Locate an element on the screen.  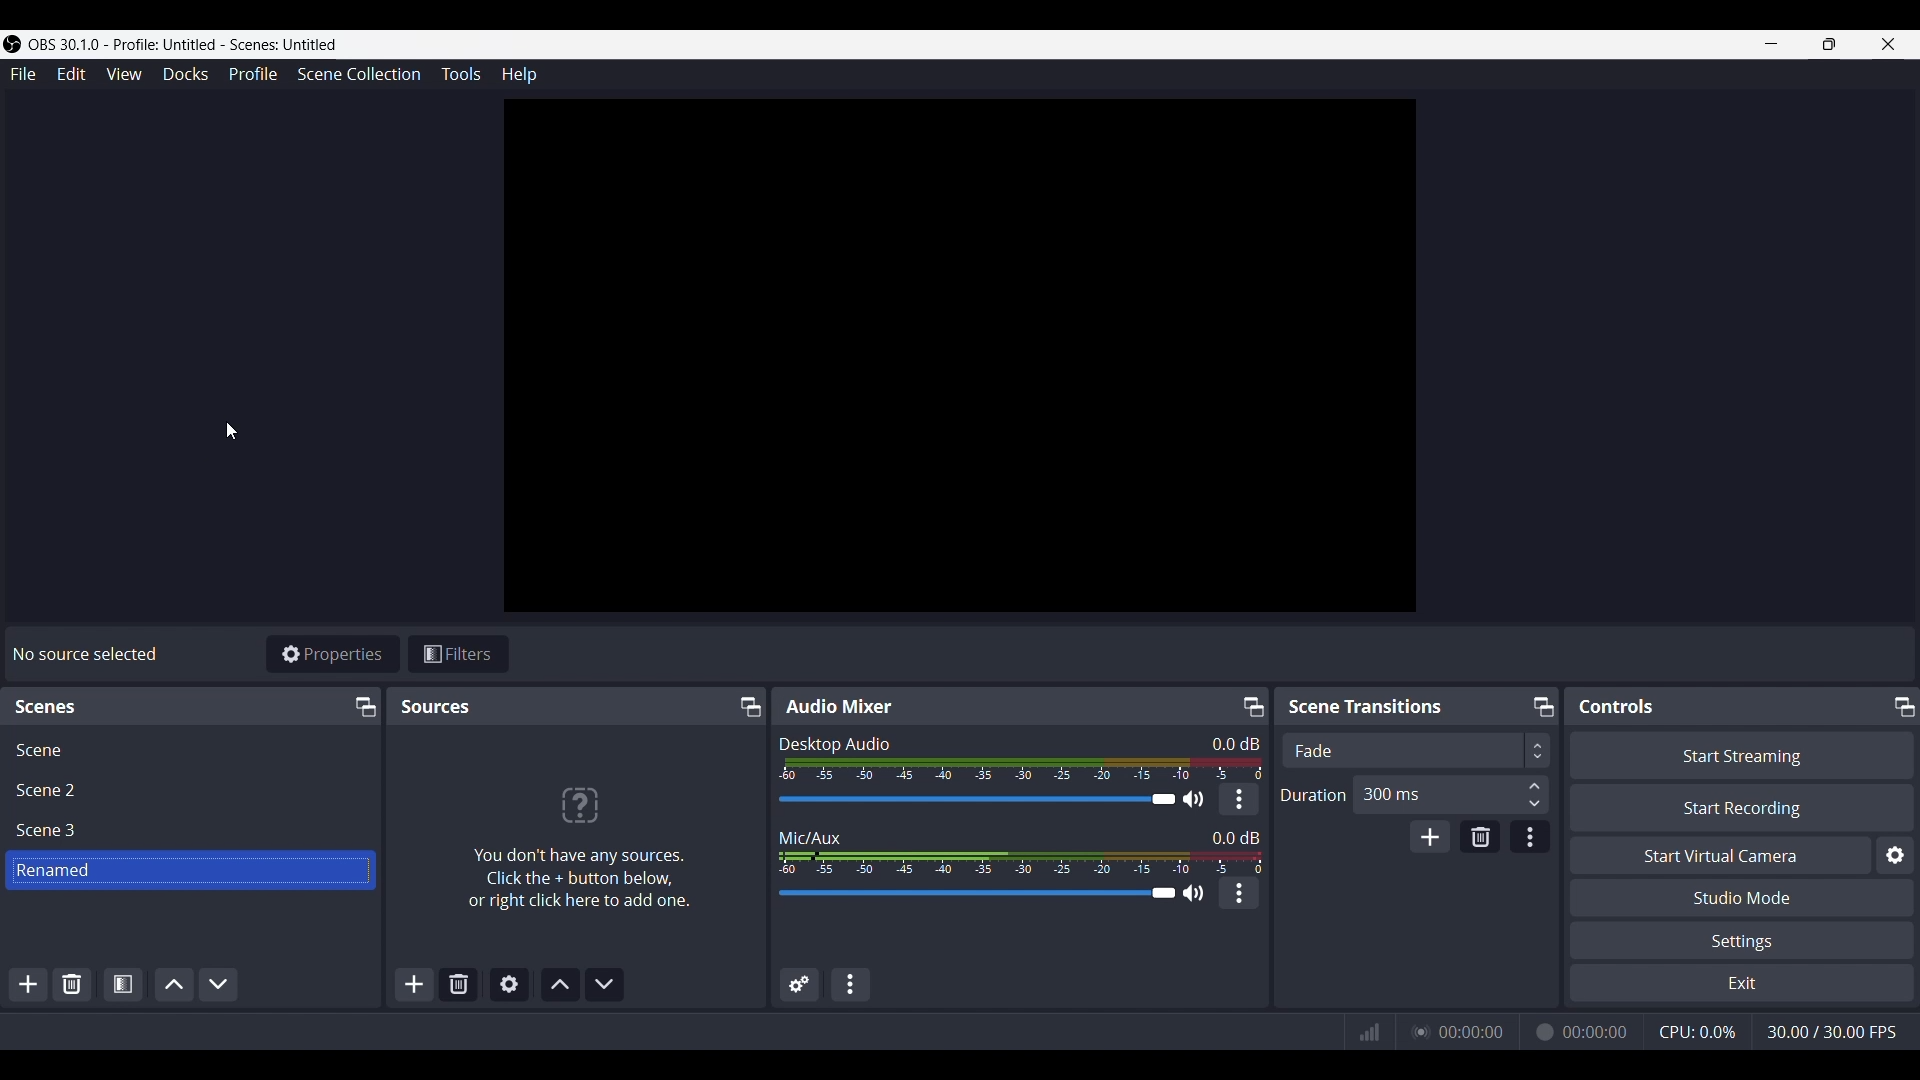
Studio Mode is located at coordinates (1743, 897).